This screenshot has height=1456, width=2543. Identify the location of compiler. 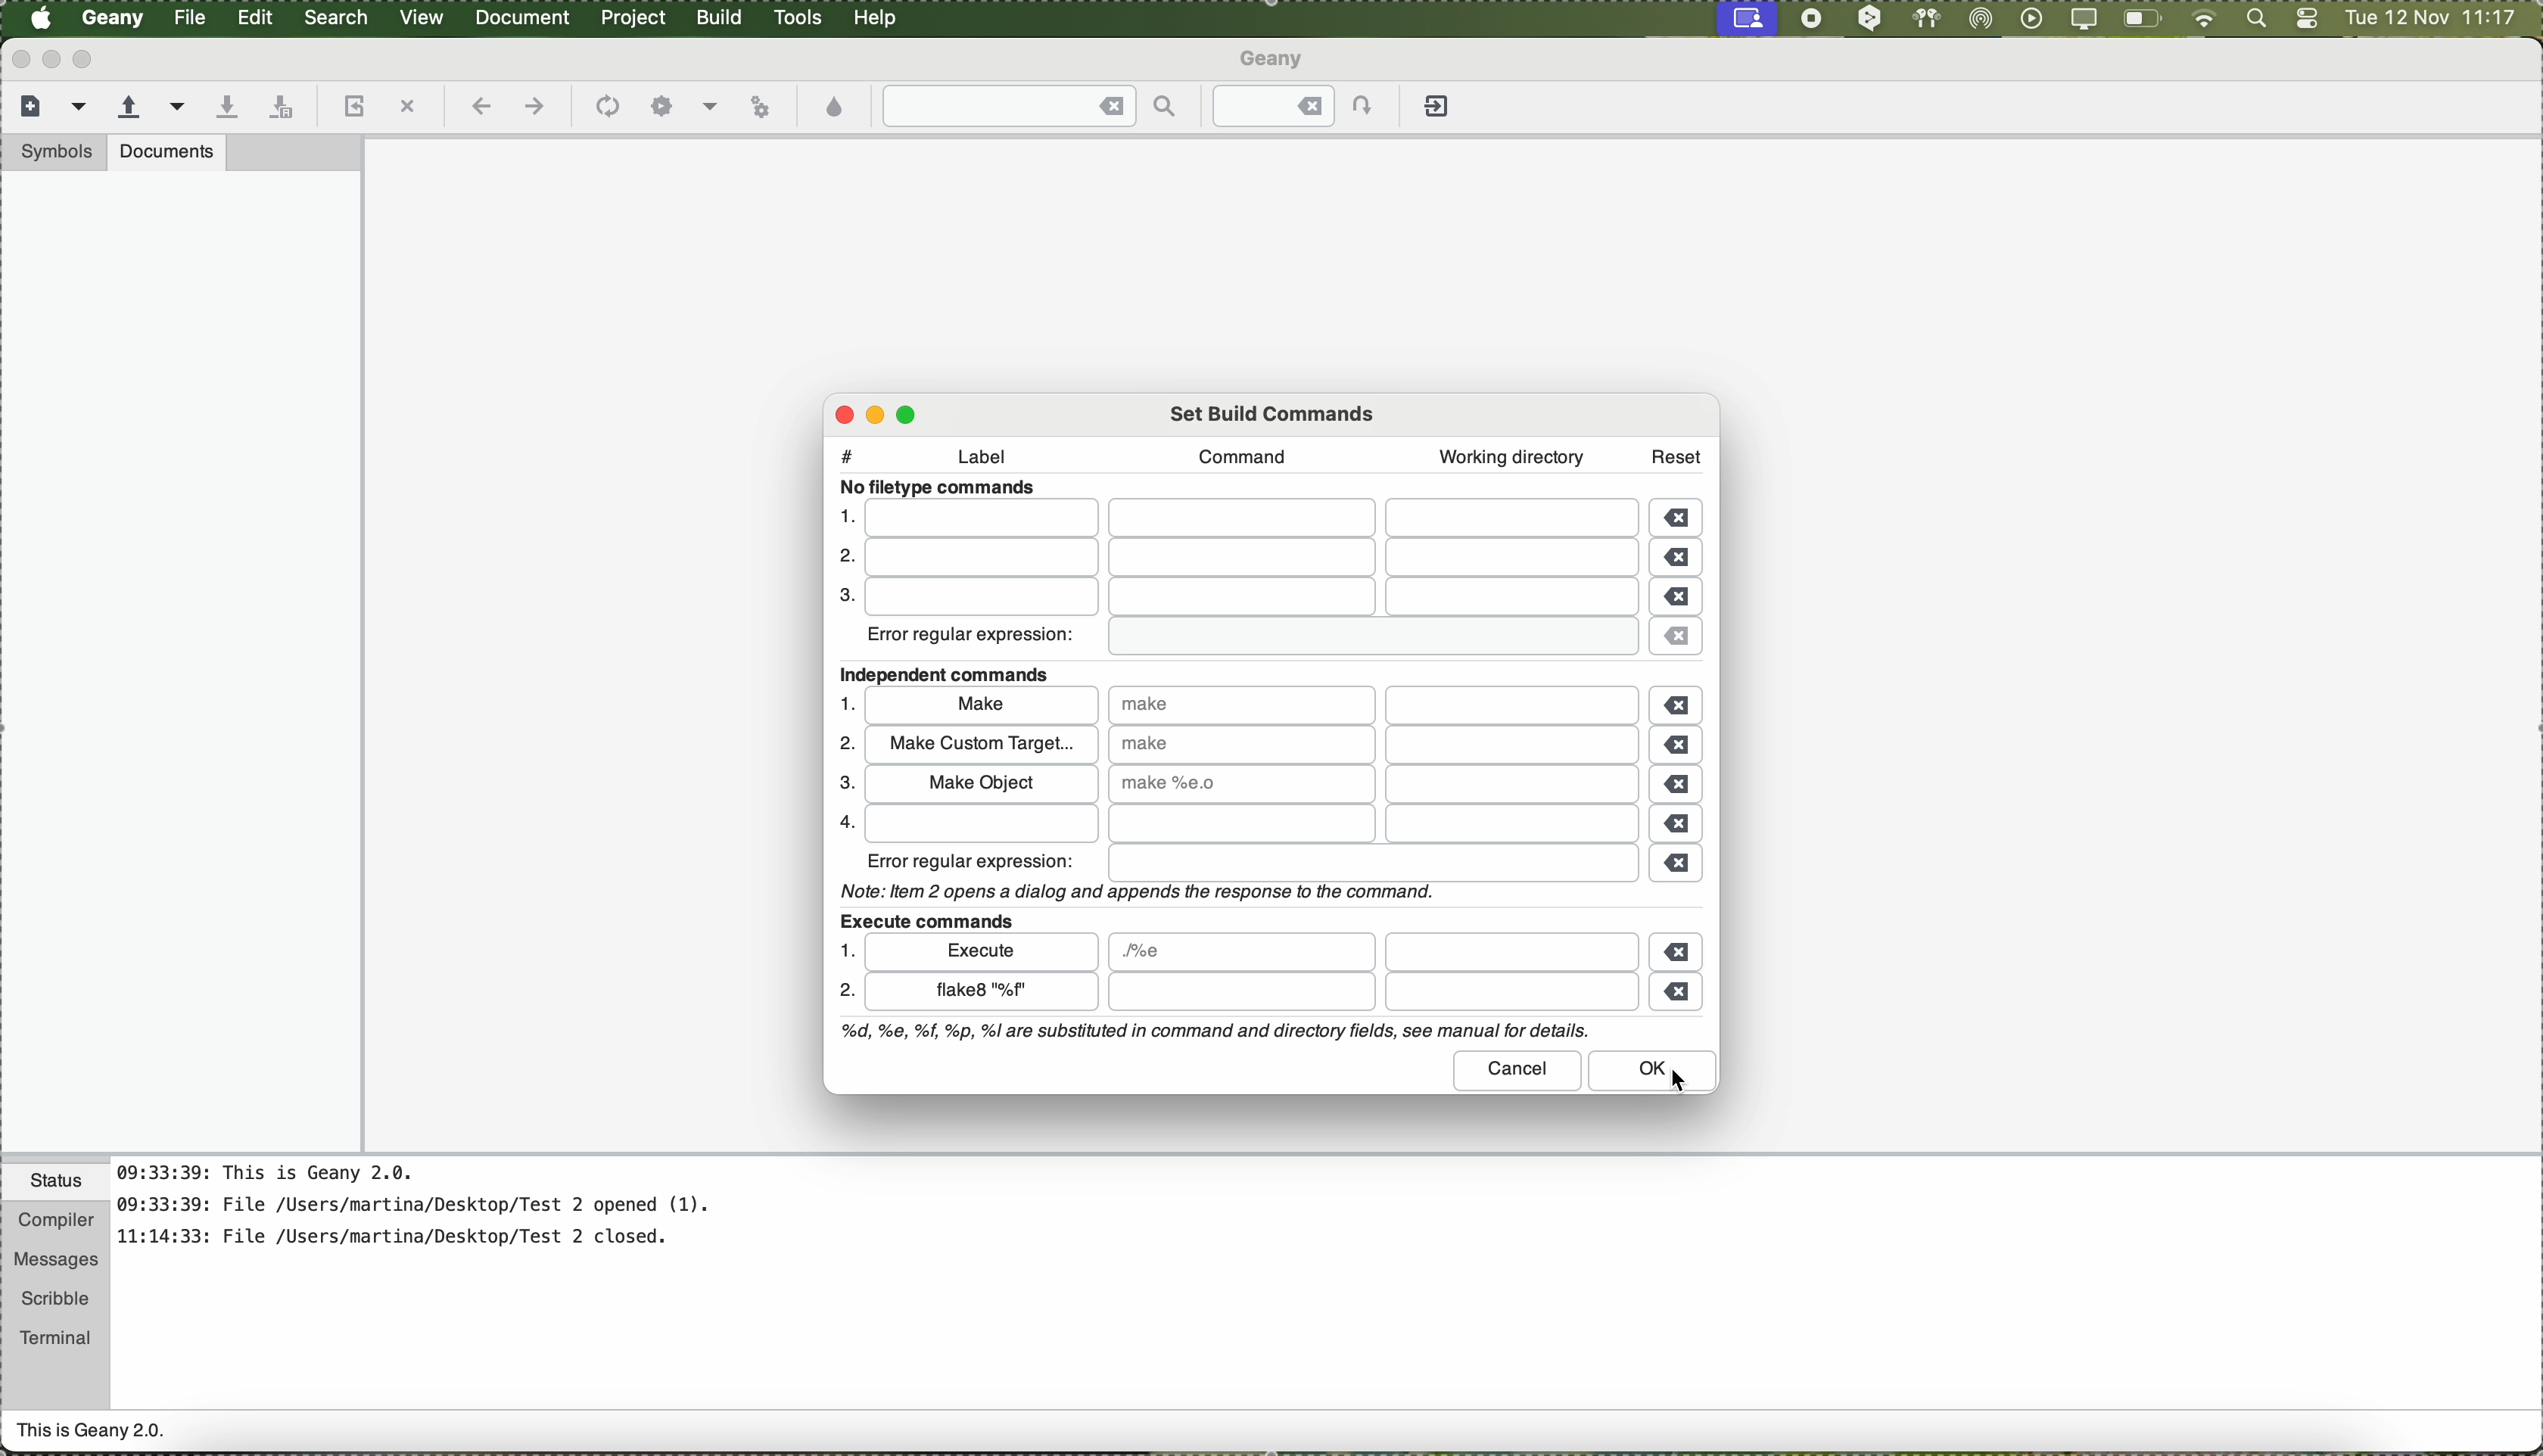
(54, 1222).